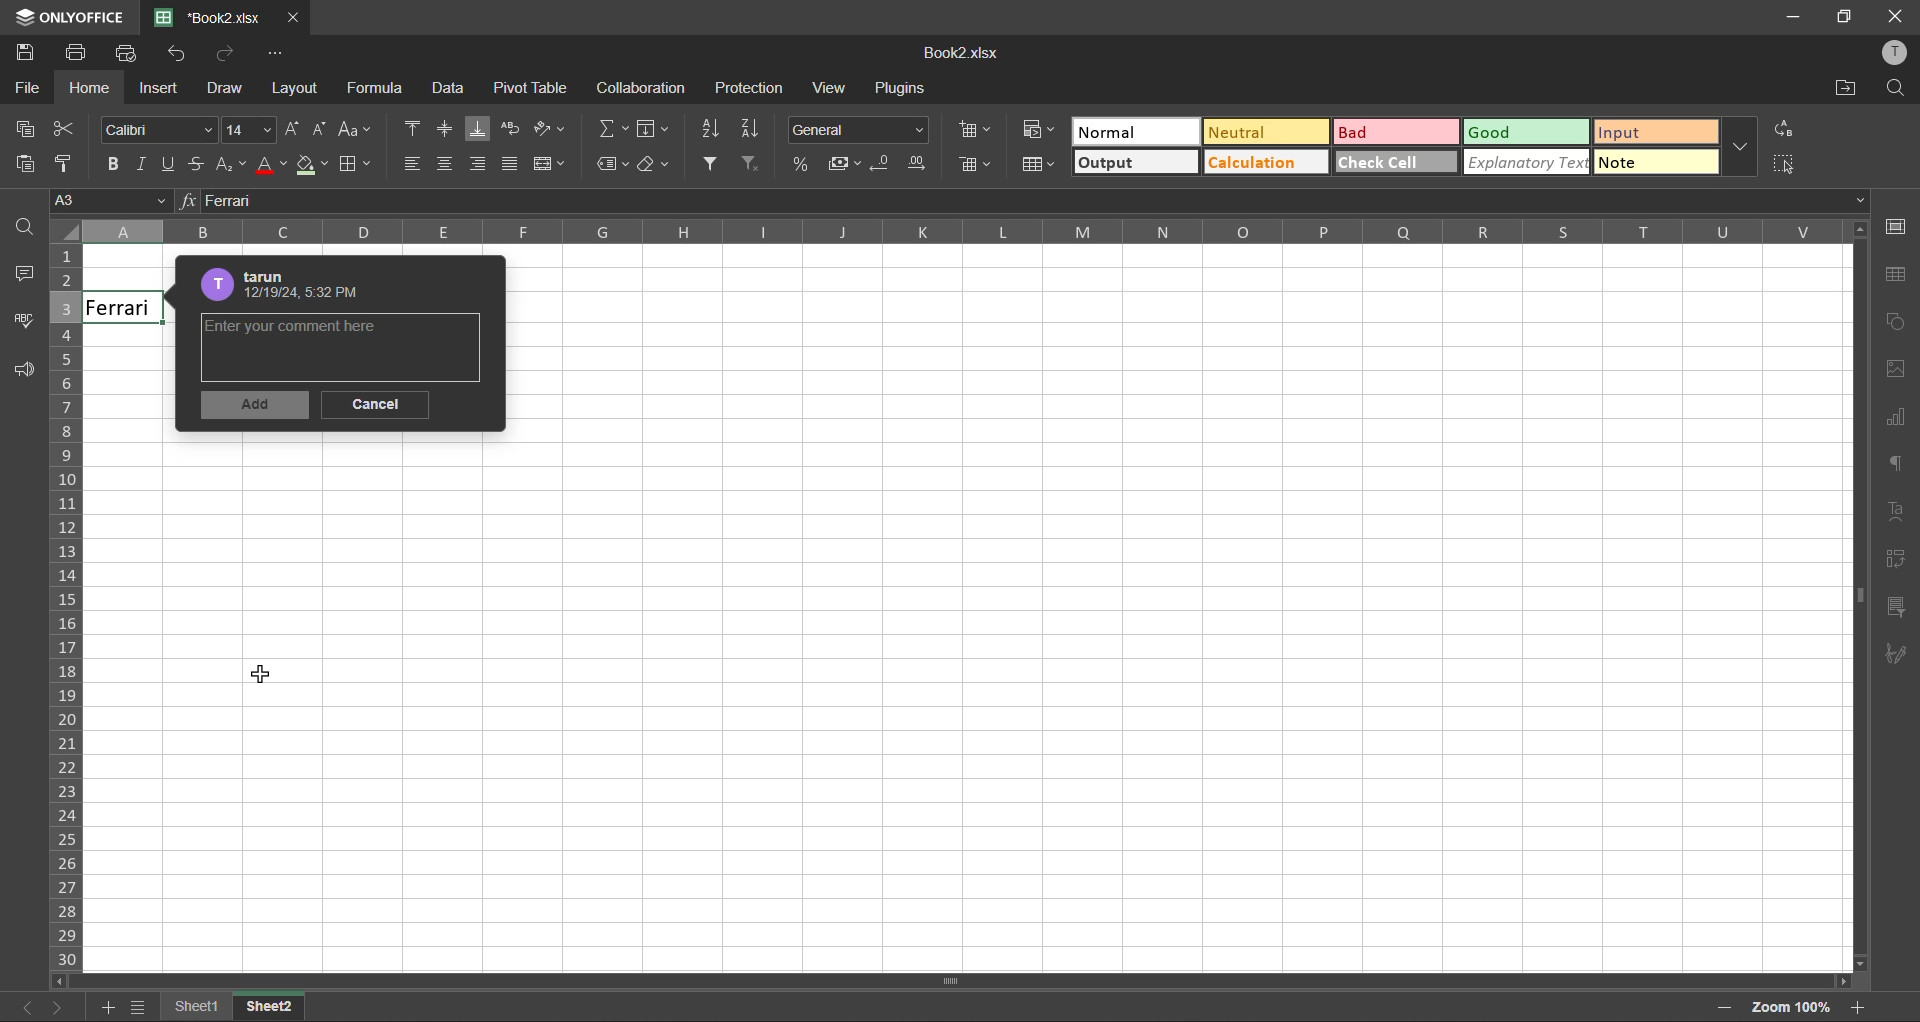  What do you see at coordinates (447, 166) in the screenshot?
I see `align center` at bounding box center [447, 166].